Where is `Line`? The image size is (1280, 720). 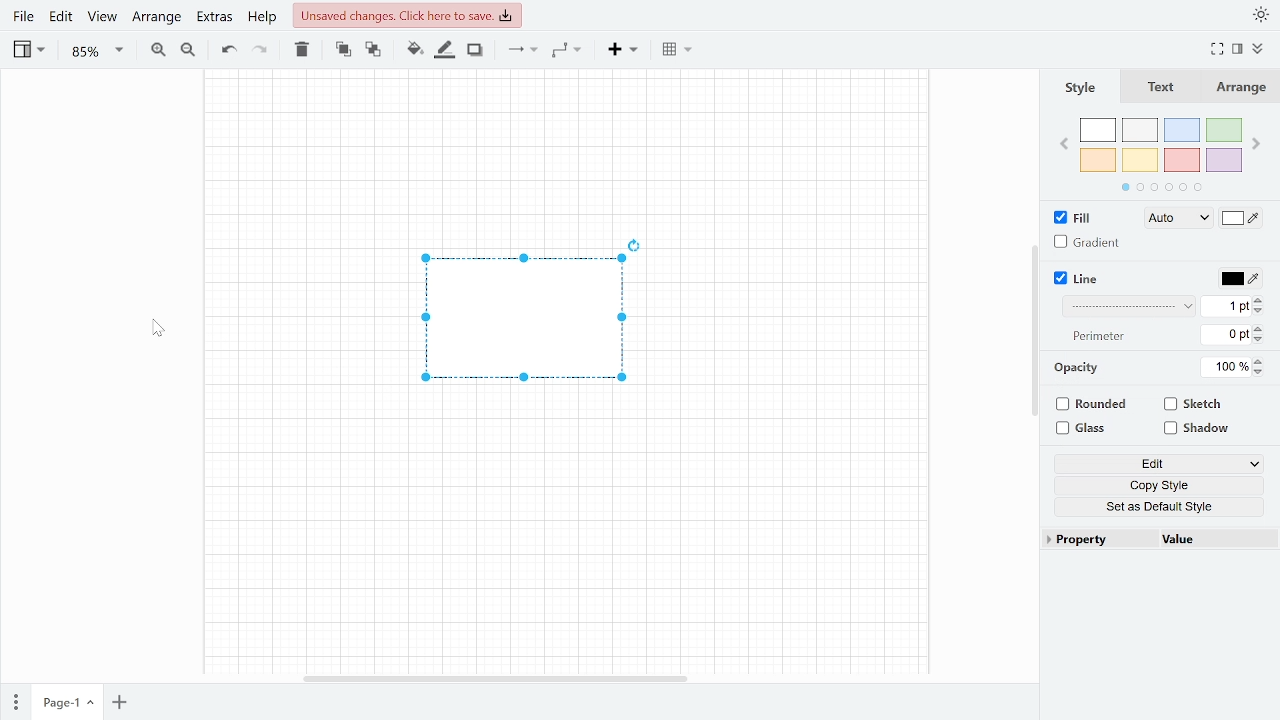 Line is located at coordinates (1082, 278).